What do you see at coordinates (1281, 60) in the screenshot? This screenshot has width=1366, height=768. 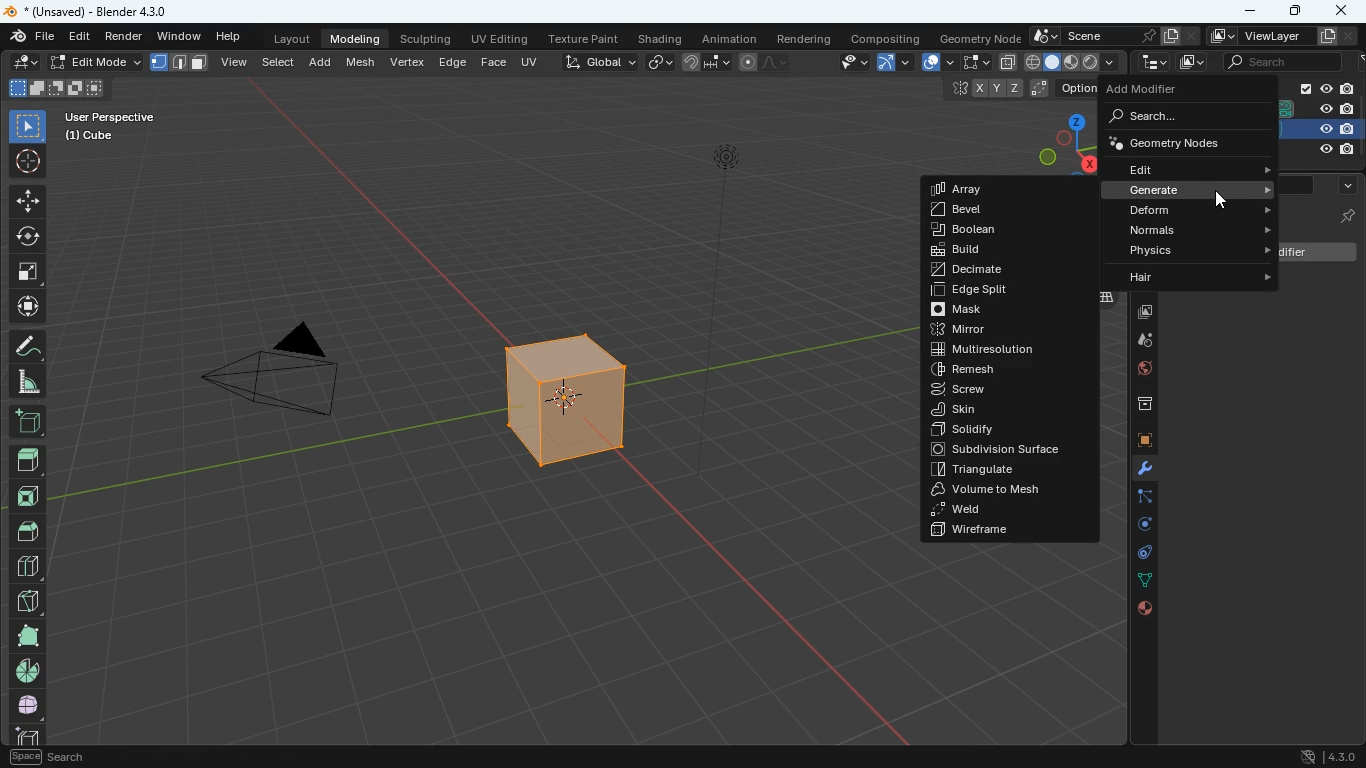 I see `scene` at bounding box center [1281, 60].